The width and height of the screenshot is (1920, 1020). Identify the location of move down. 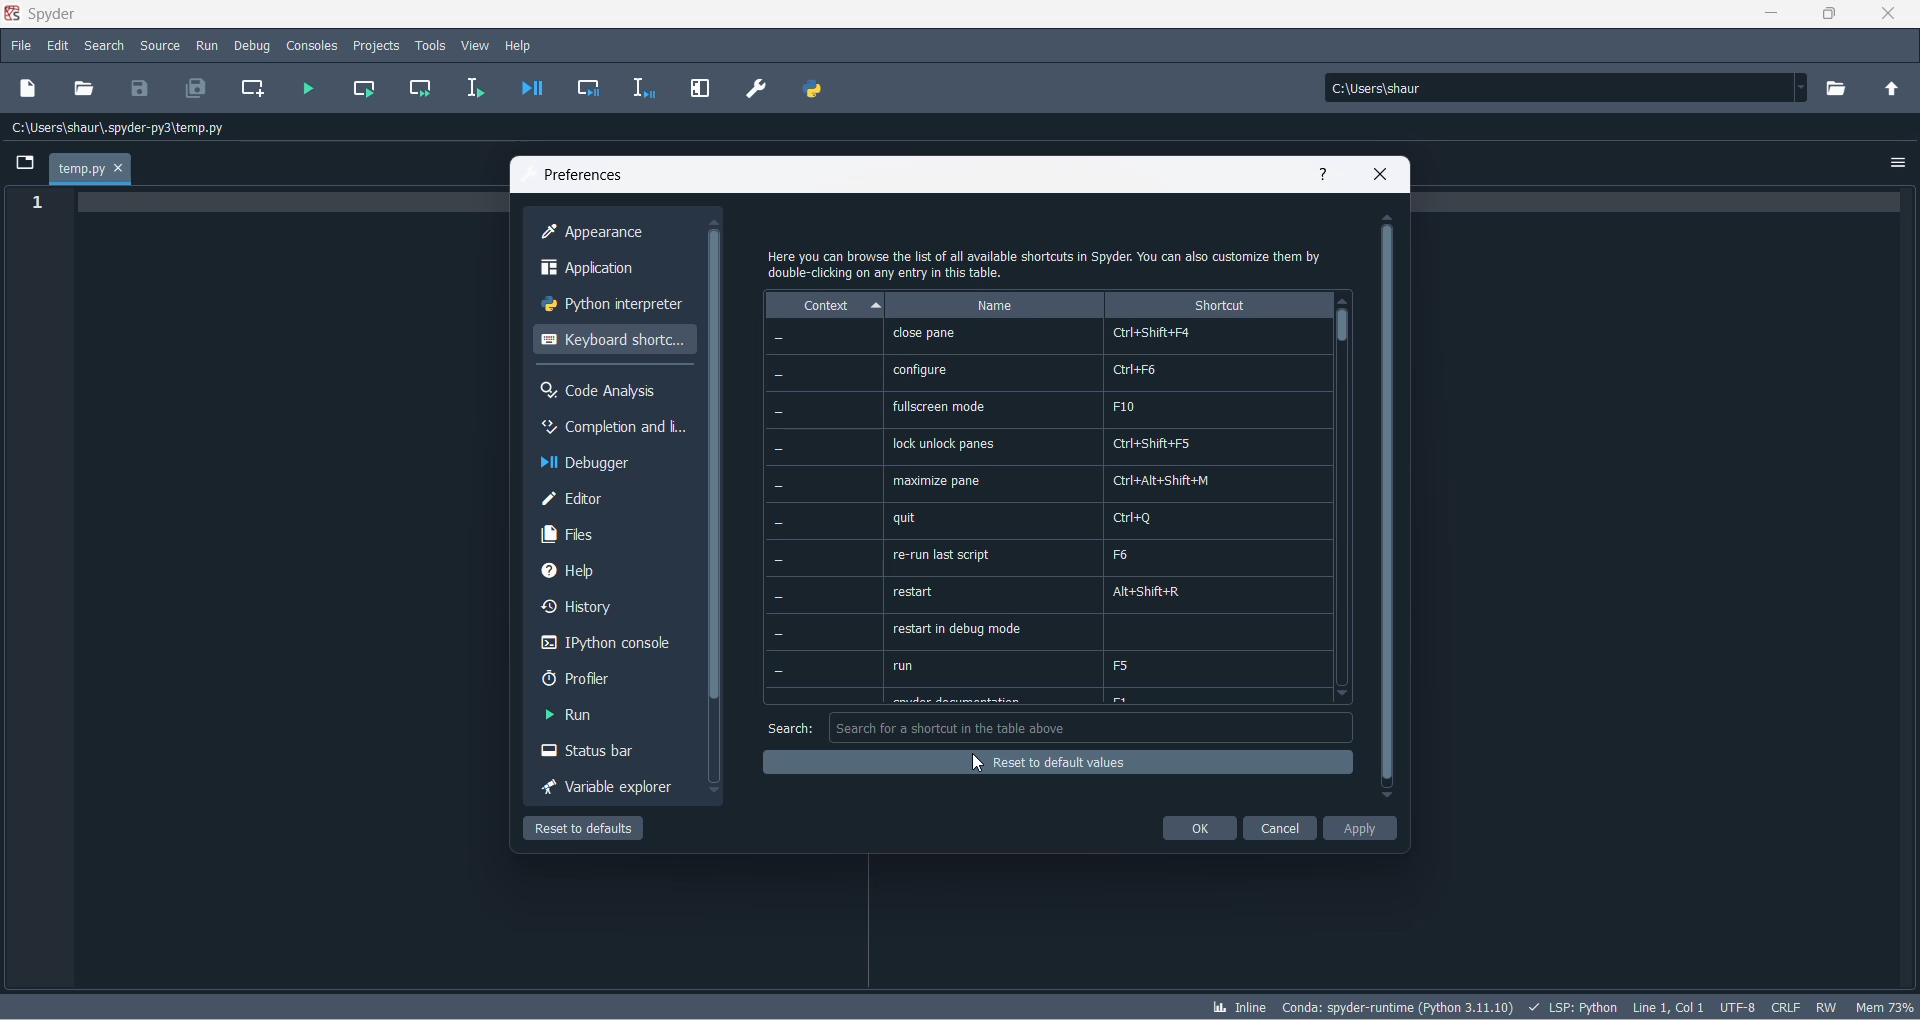
(1345, 697).